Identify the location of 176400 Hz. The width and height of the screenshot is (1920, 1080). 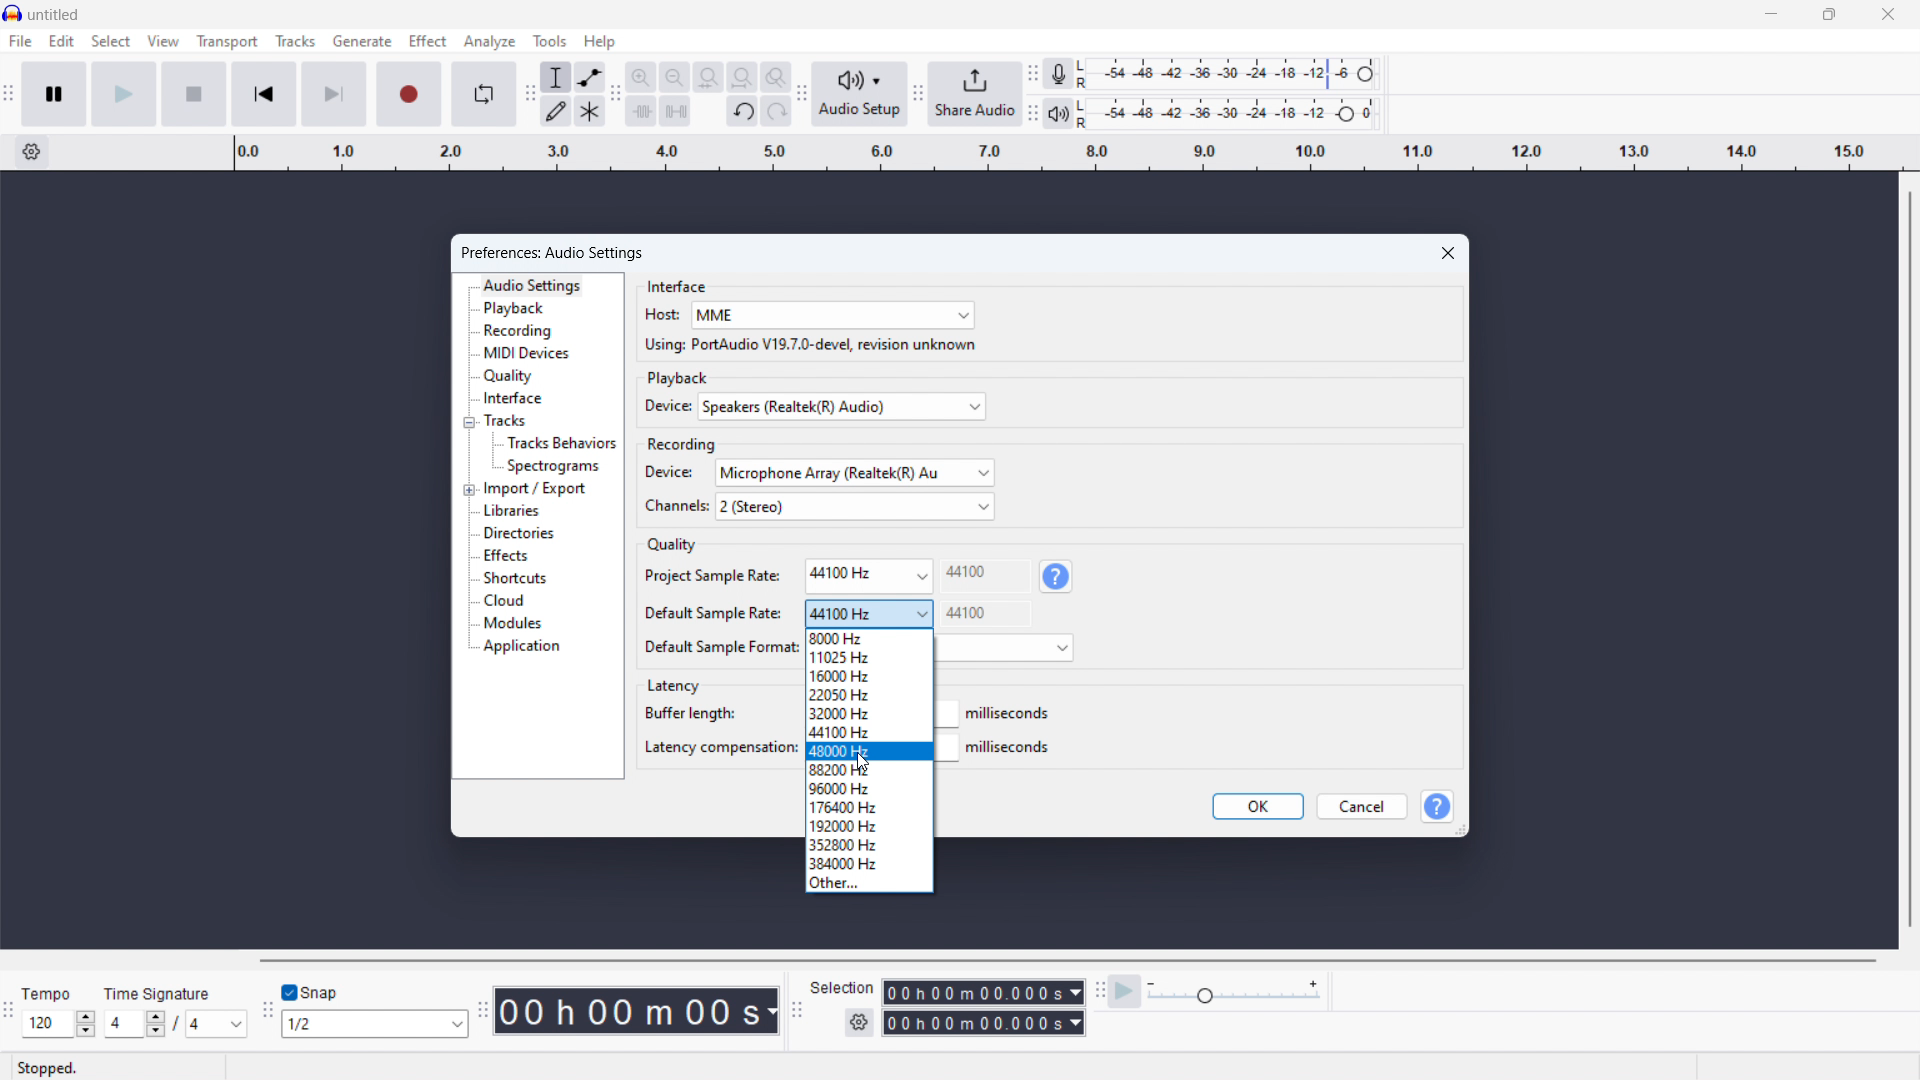
(870, 807).